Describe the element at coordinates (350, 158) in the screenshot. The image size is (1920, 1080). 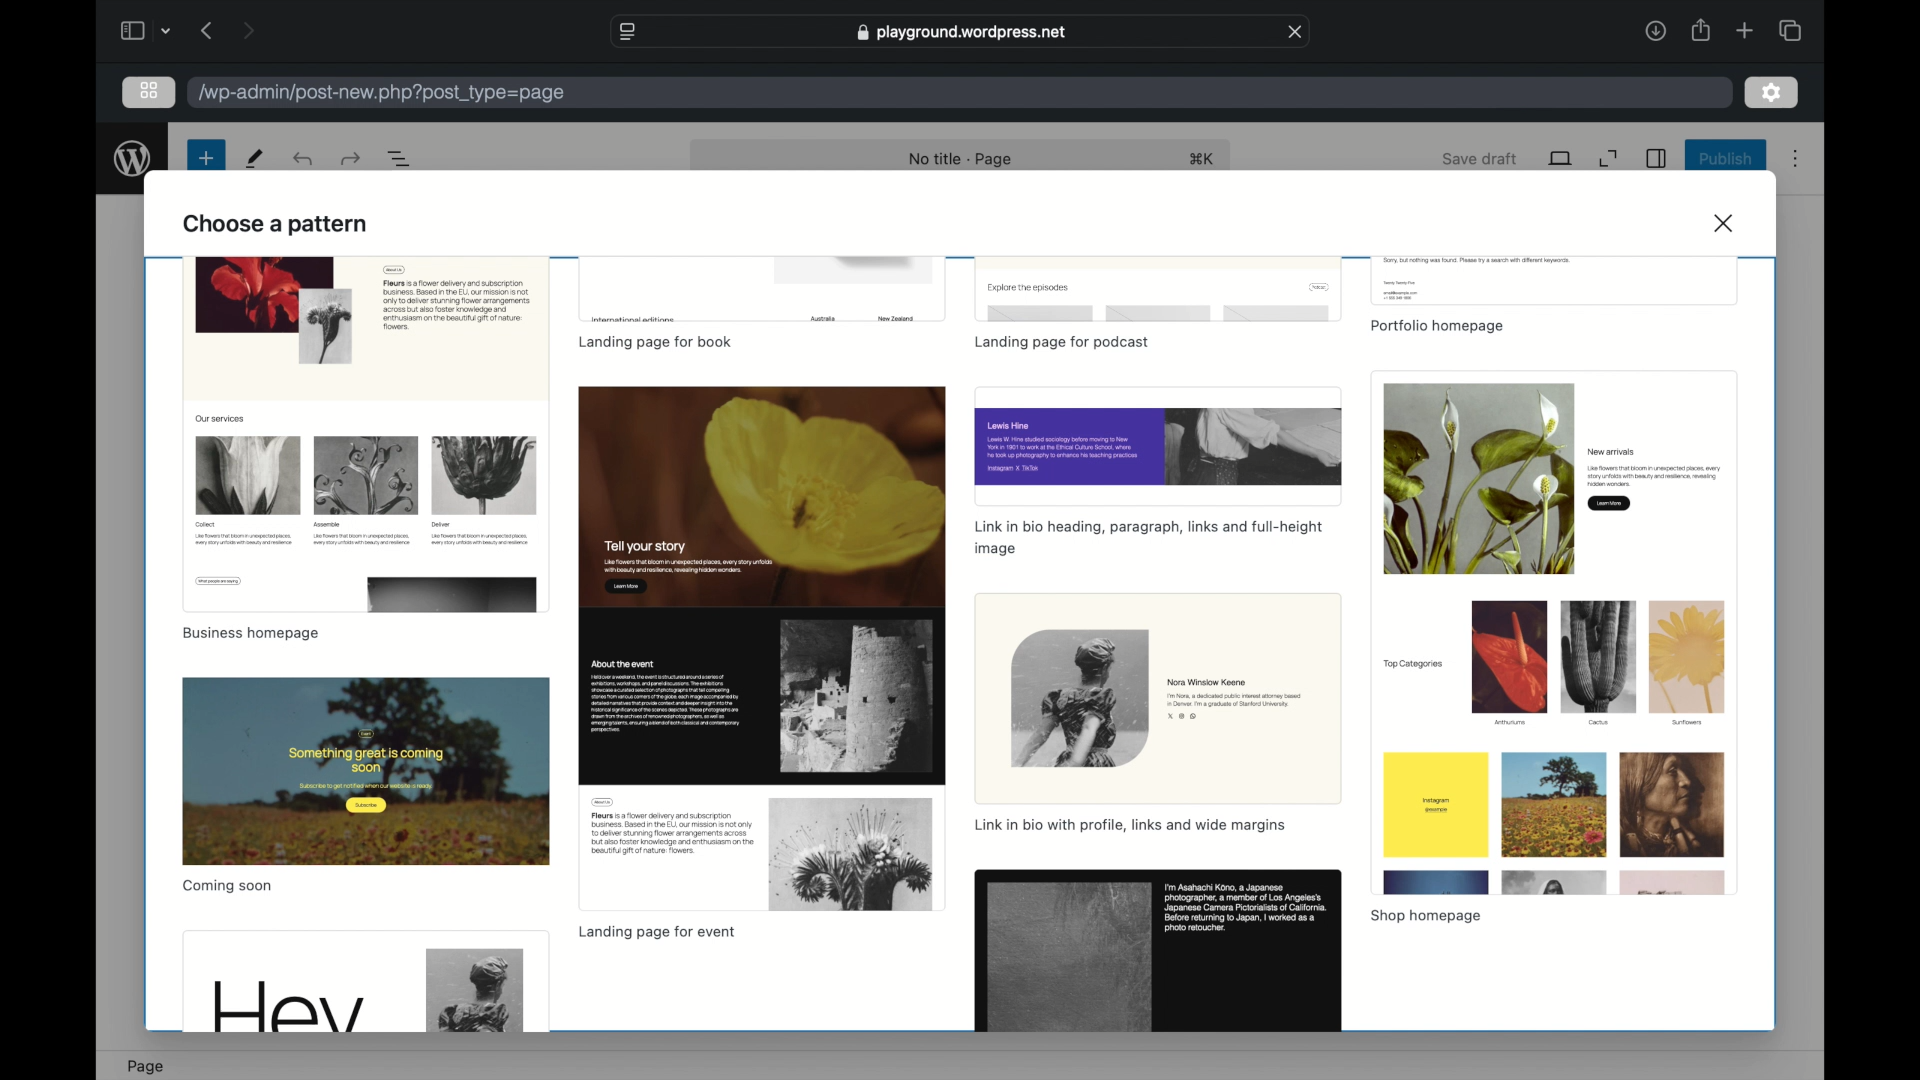
I see `undo` at that location.